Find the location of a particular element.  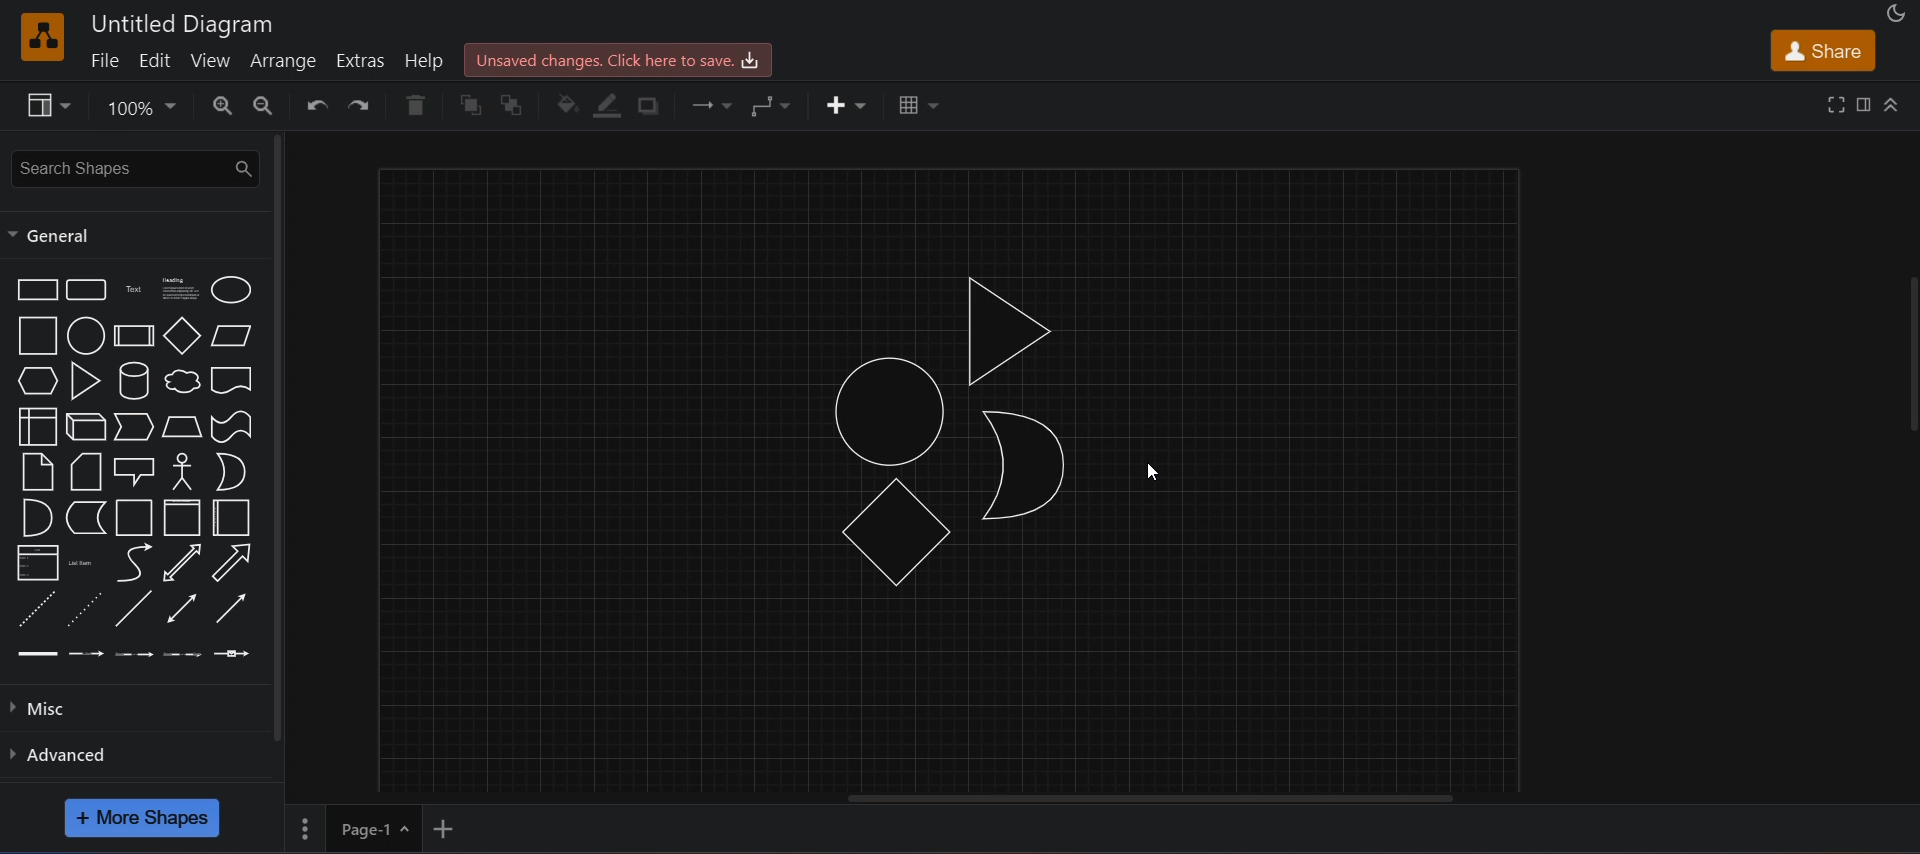

diamond is located at coordinates (181, 336).